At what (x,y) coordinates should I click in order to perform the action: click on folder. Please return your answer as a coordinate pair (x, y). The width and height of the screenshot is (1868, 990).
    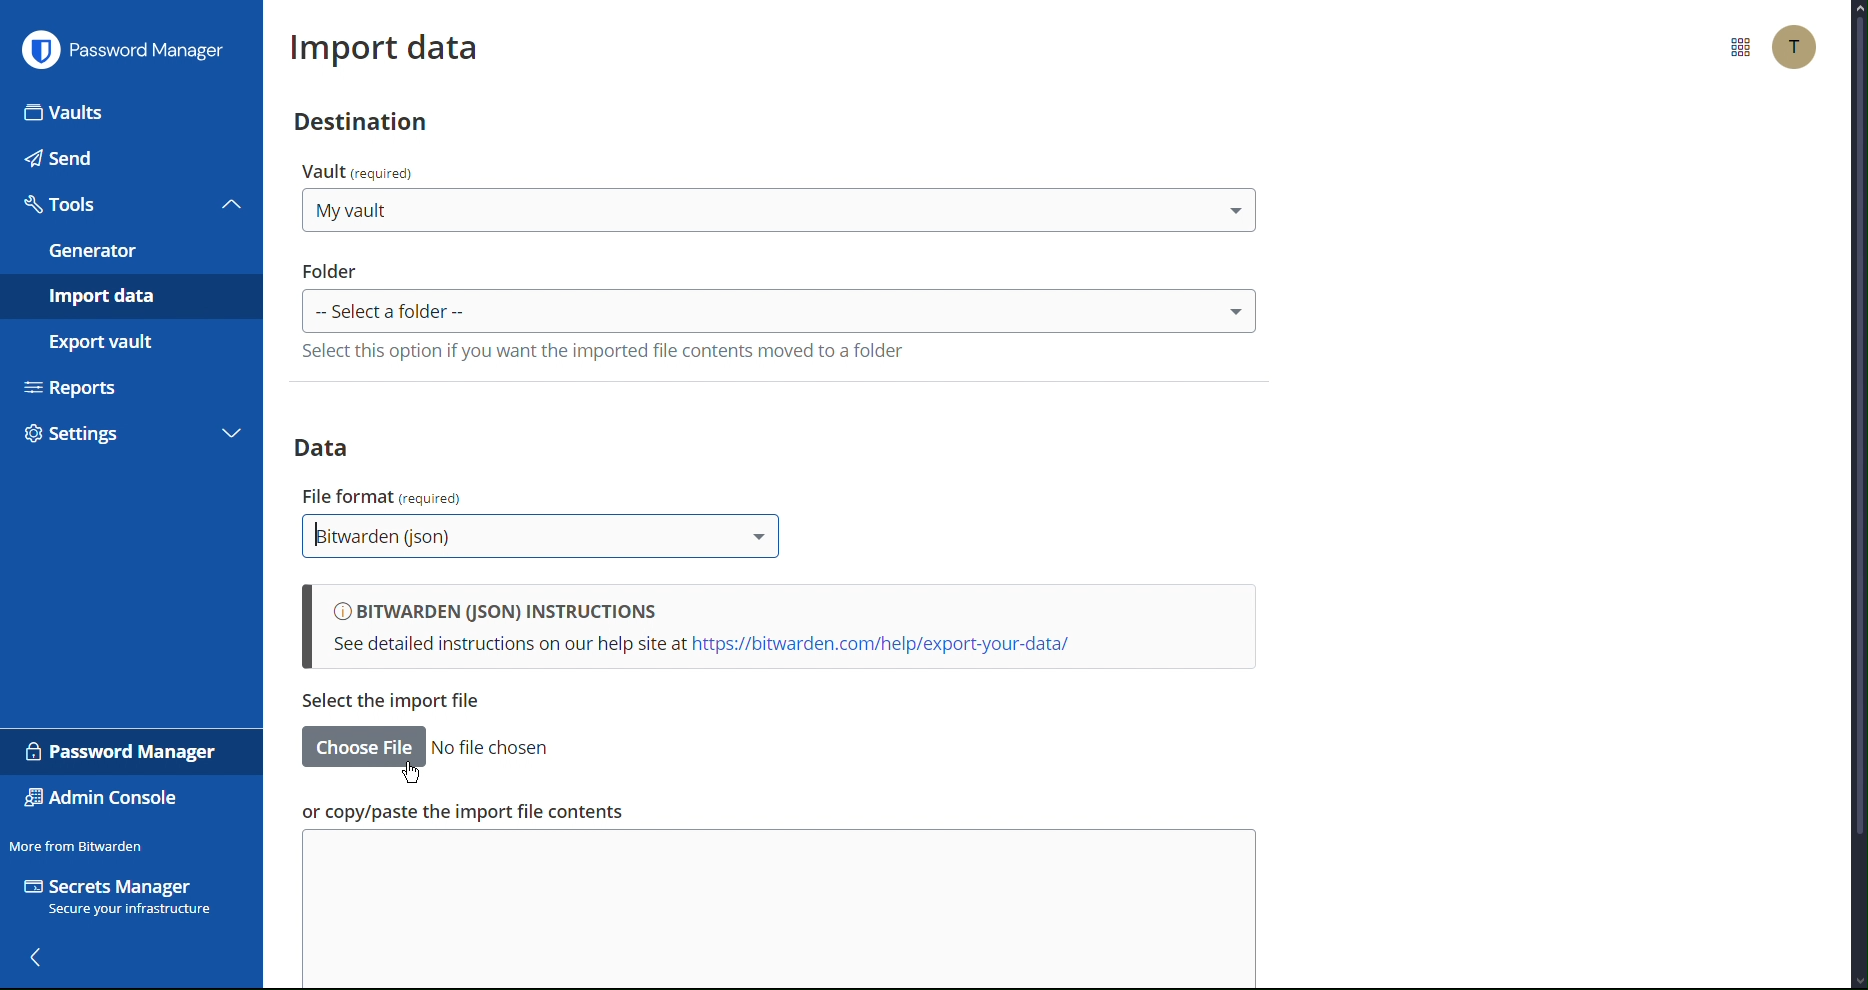
    Looking at the image, I should click on (331, 269).